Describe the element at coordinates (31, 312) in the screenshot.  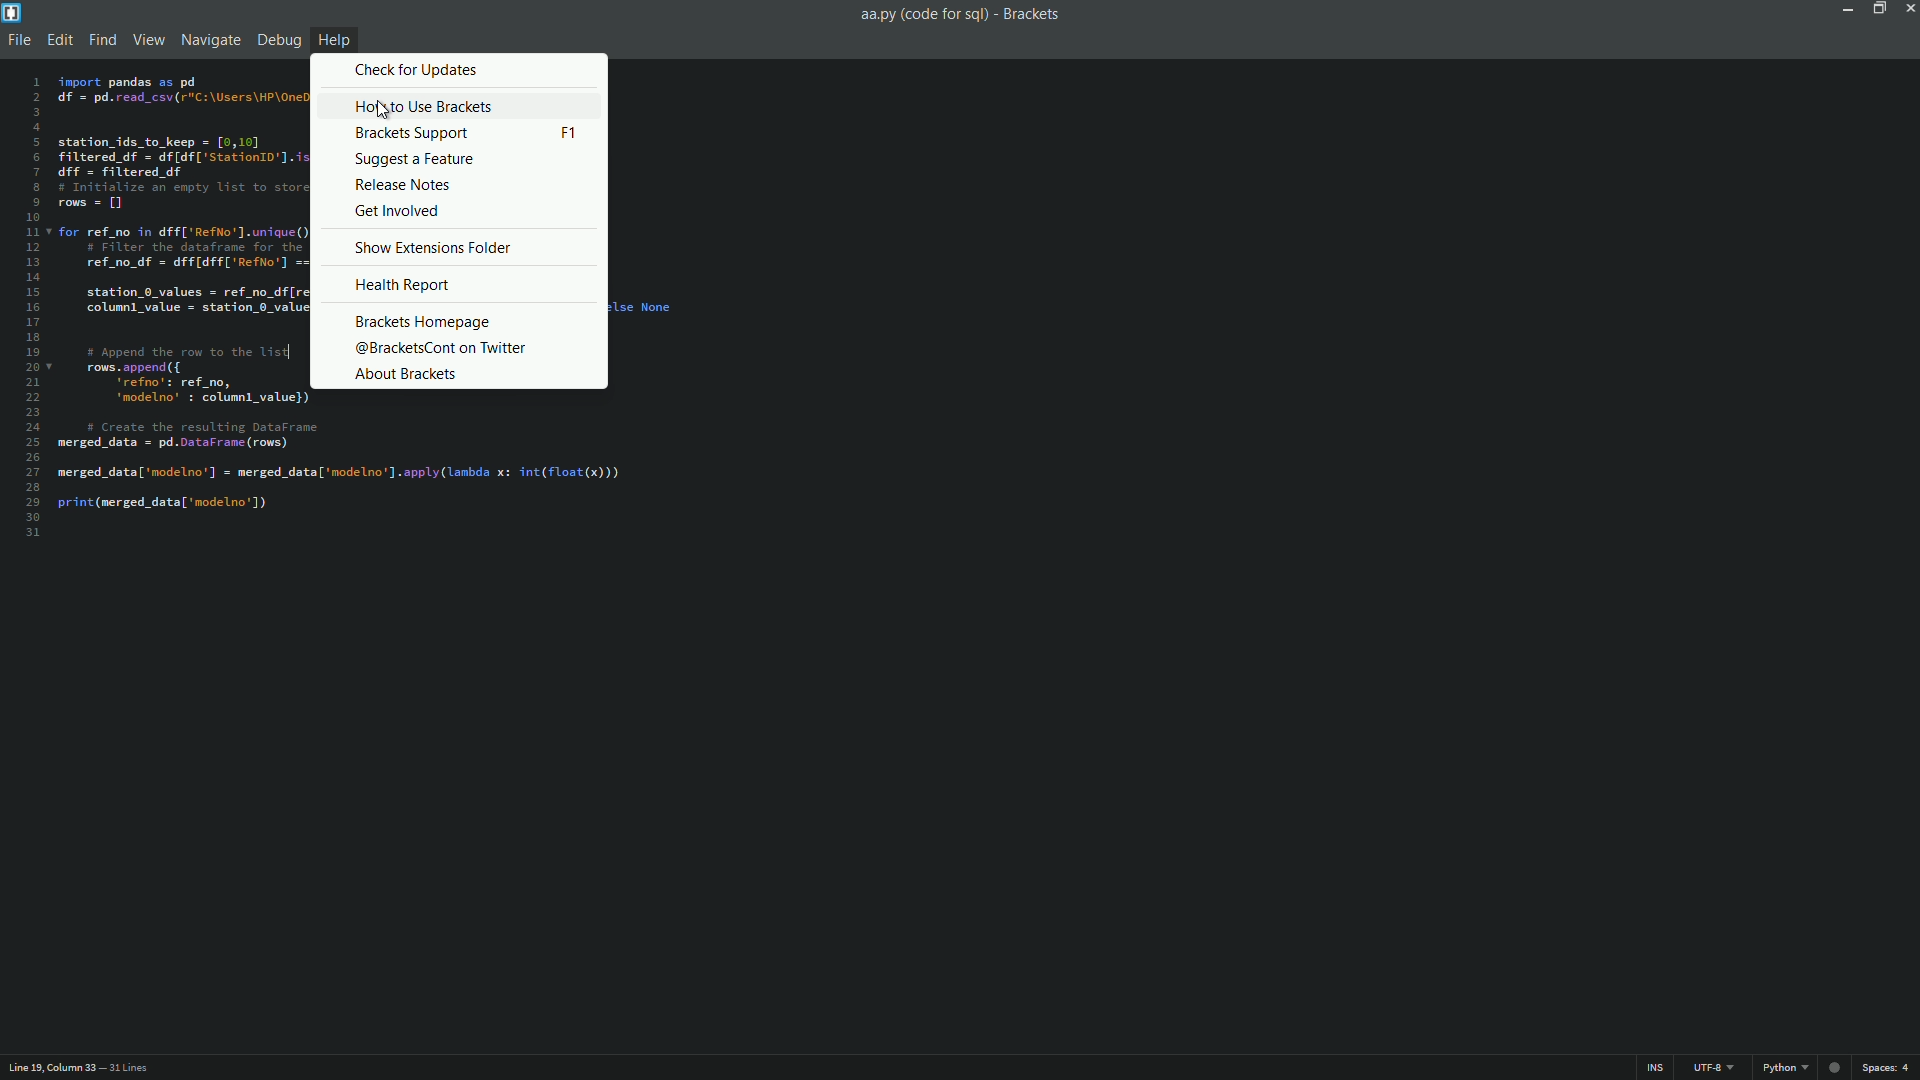
I see `line numbers` at that location.